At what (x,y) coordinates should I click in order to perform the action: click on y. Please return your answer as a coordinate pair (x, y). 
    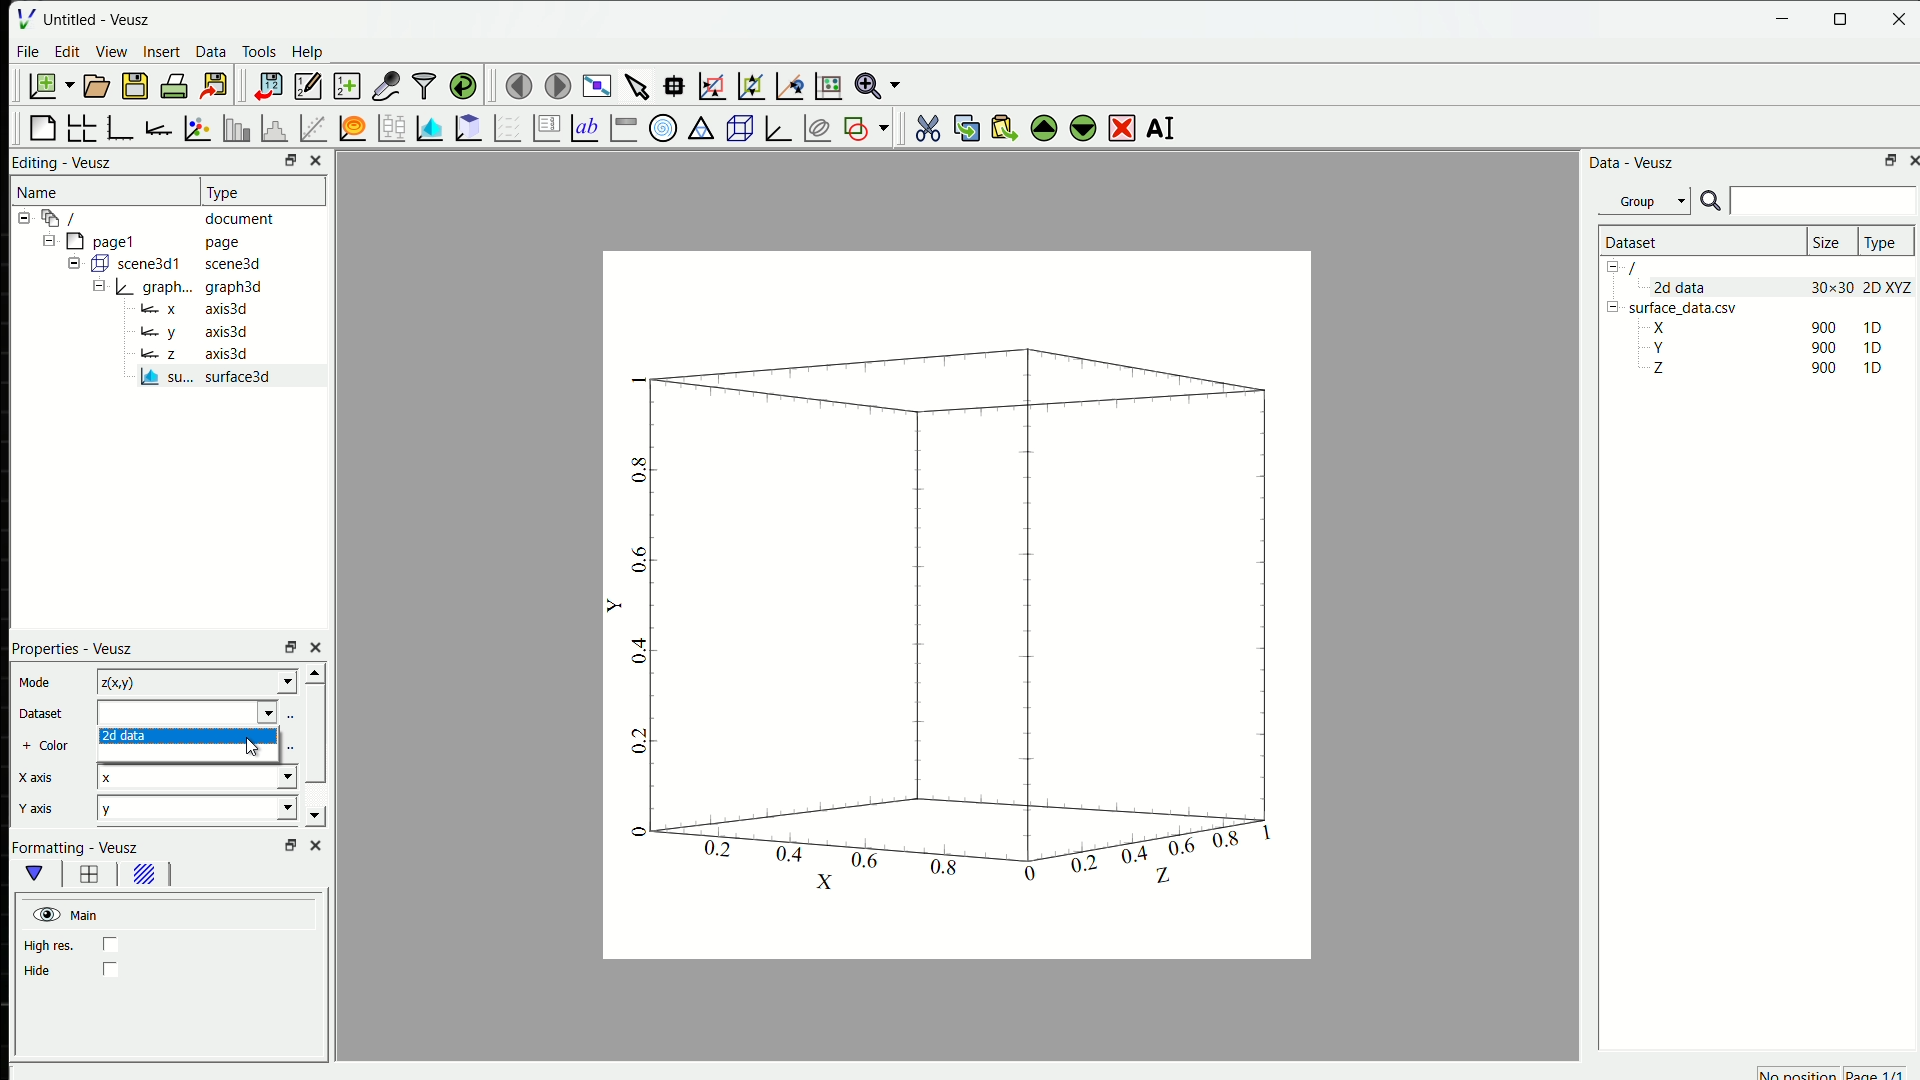
    Looking at the image, I should click on (160, 332).